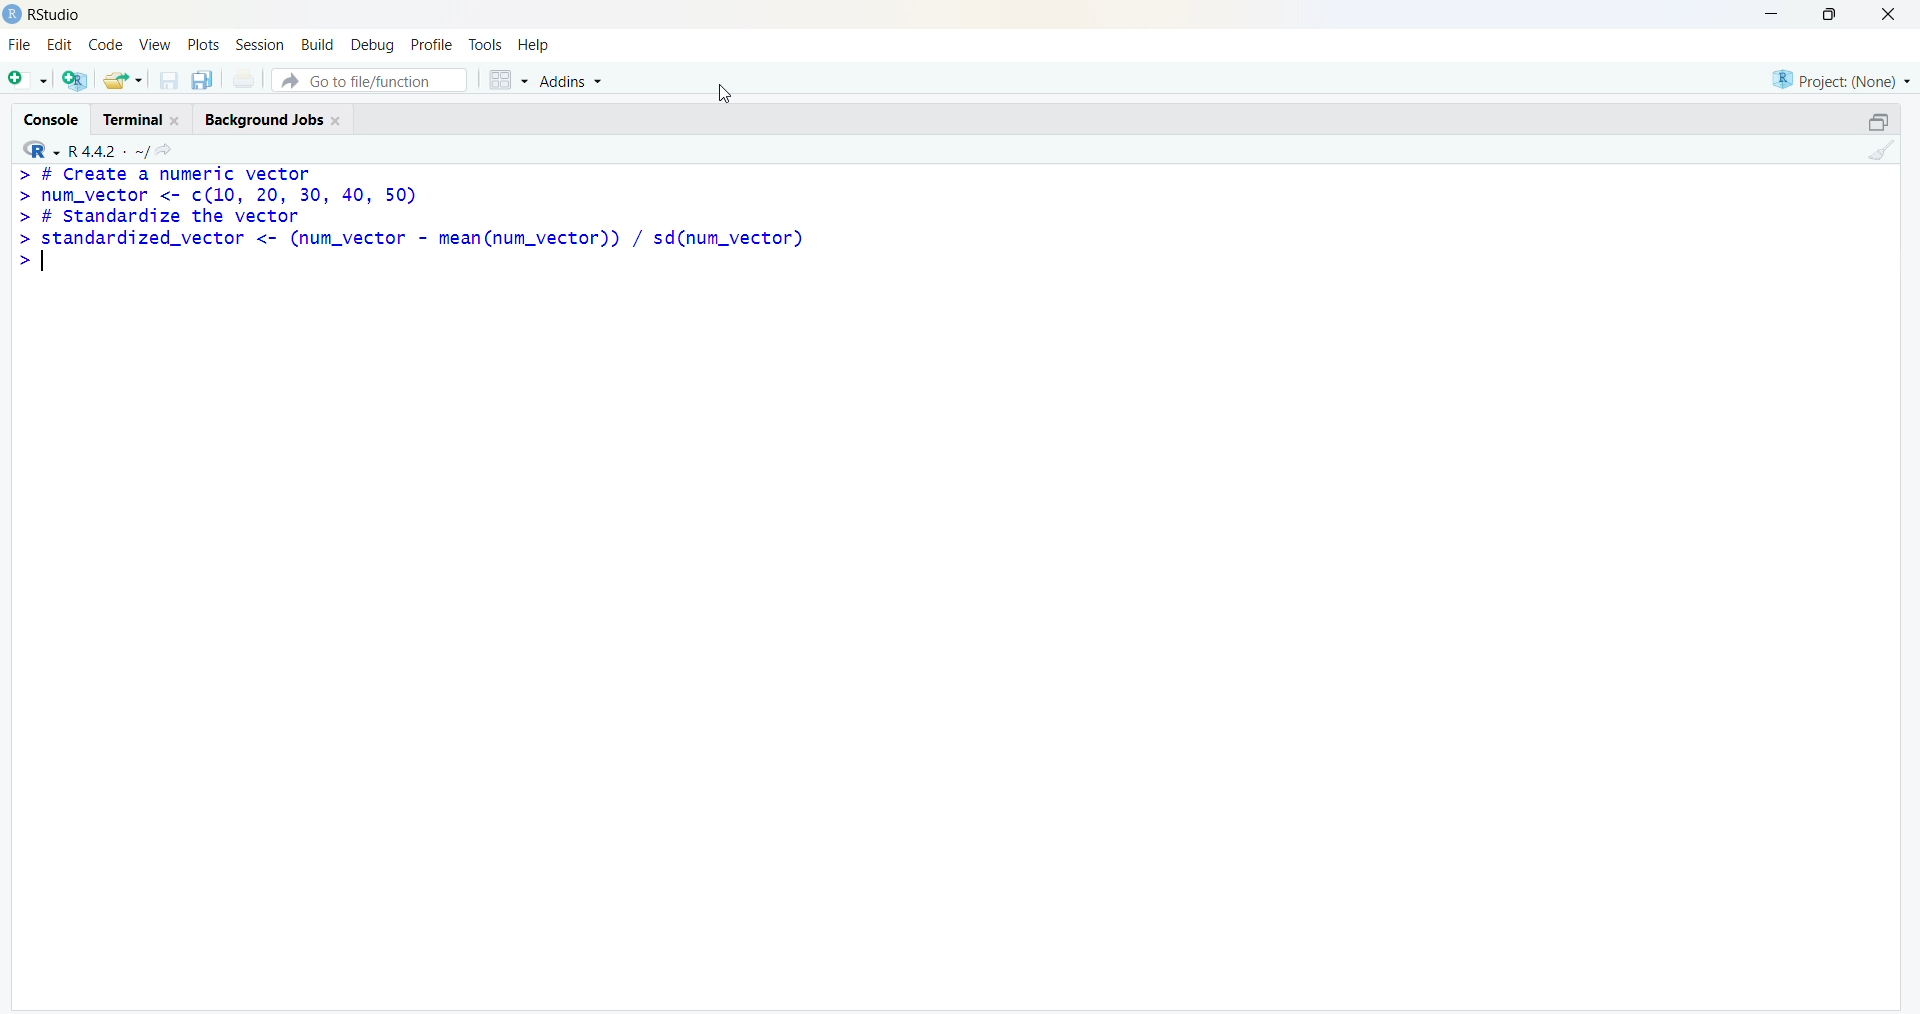 This screenshot has width=1920, height=1014. I want to click on share folder as, so click(125, 80).